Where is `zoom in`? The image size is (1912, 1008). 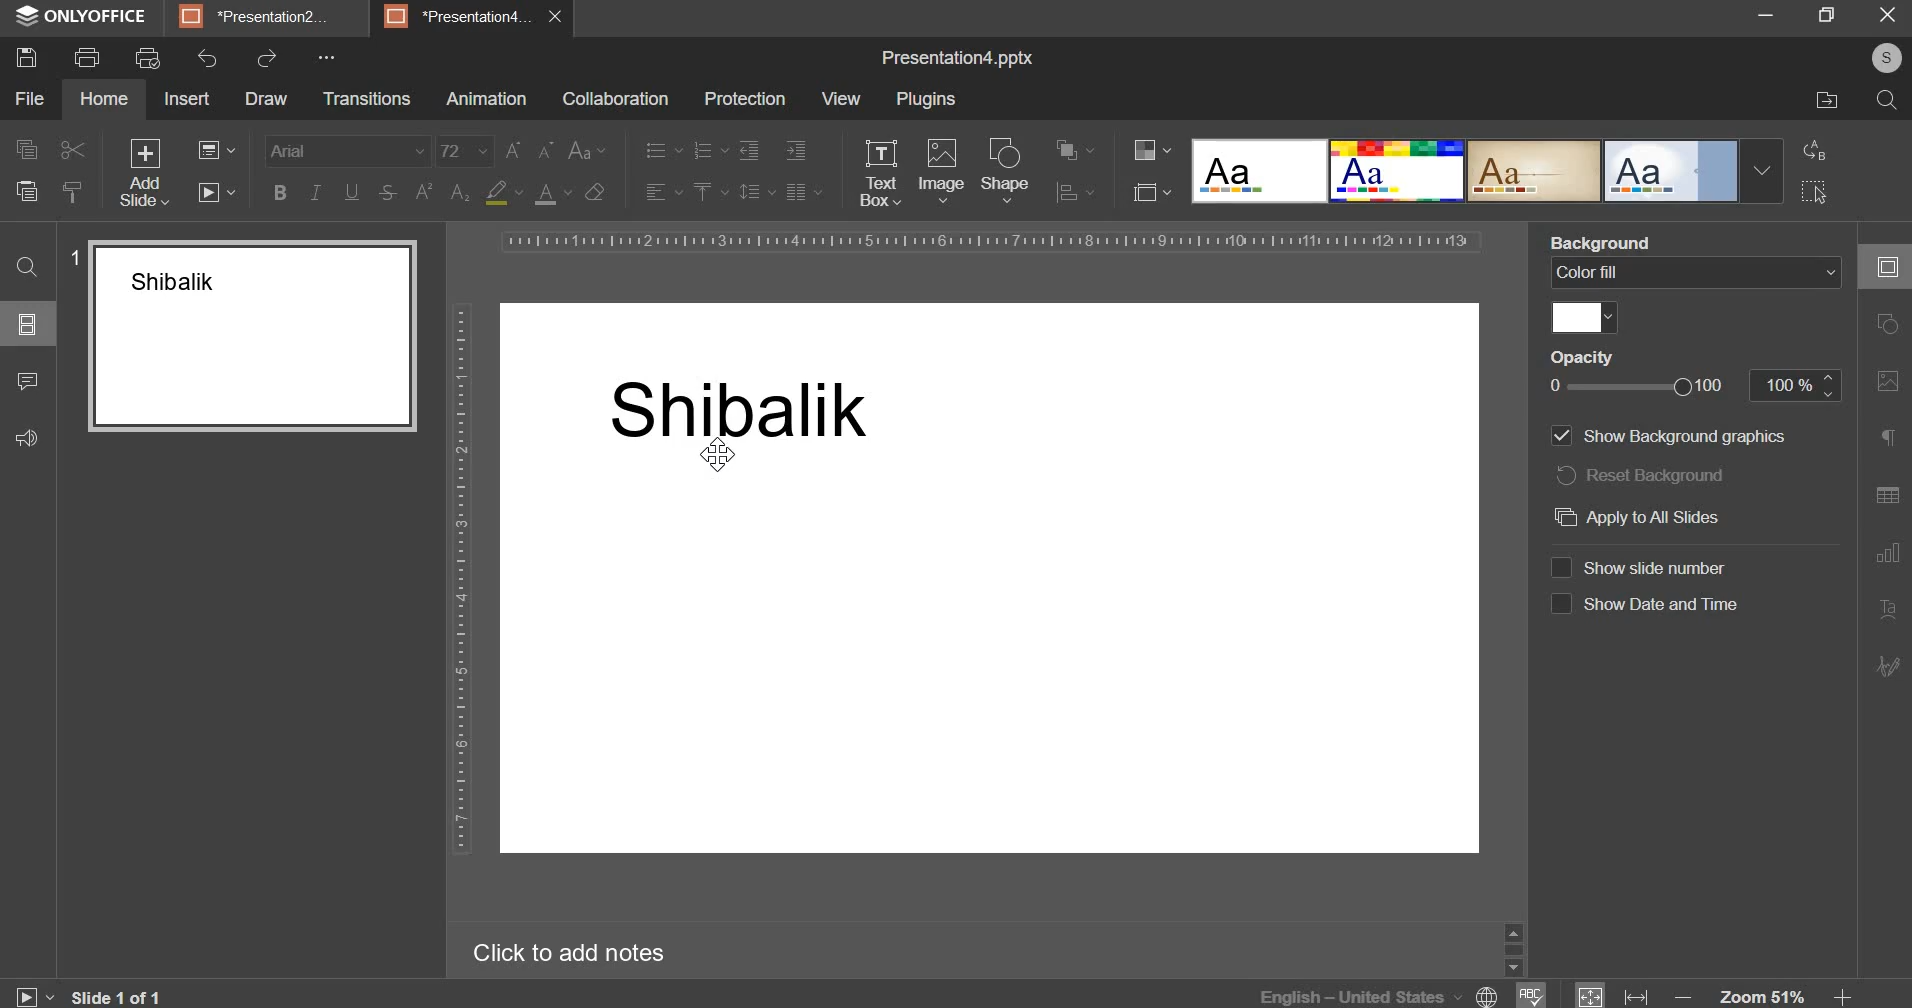 zoom in is located at coordinates (1837, 991).